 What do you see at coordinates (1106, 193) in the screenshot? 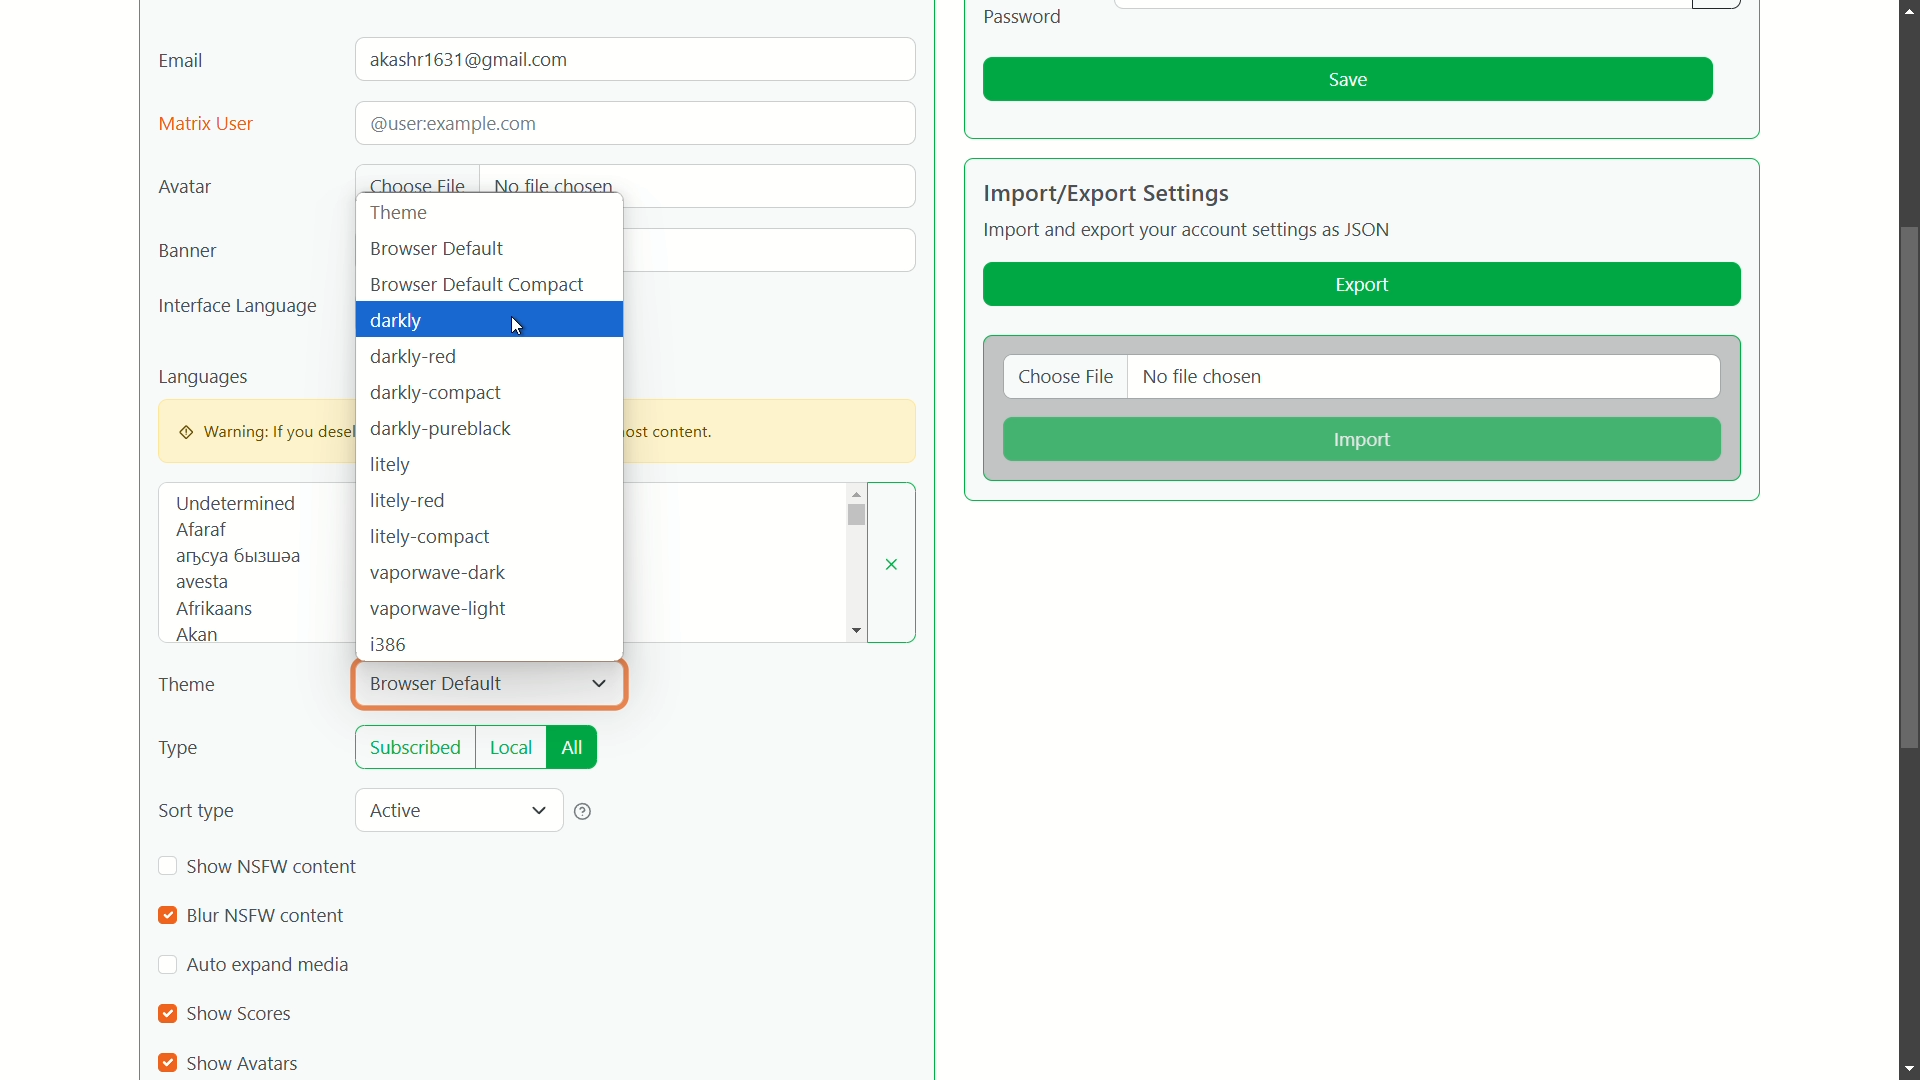
I see `import/export settings` at bounding box center [1106, 193].